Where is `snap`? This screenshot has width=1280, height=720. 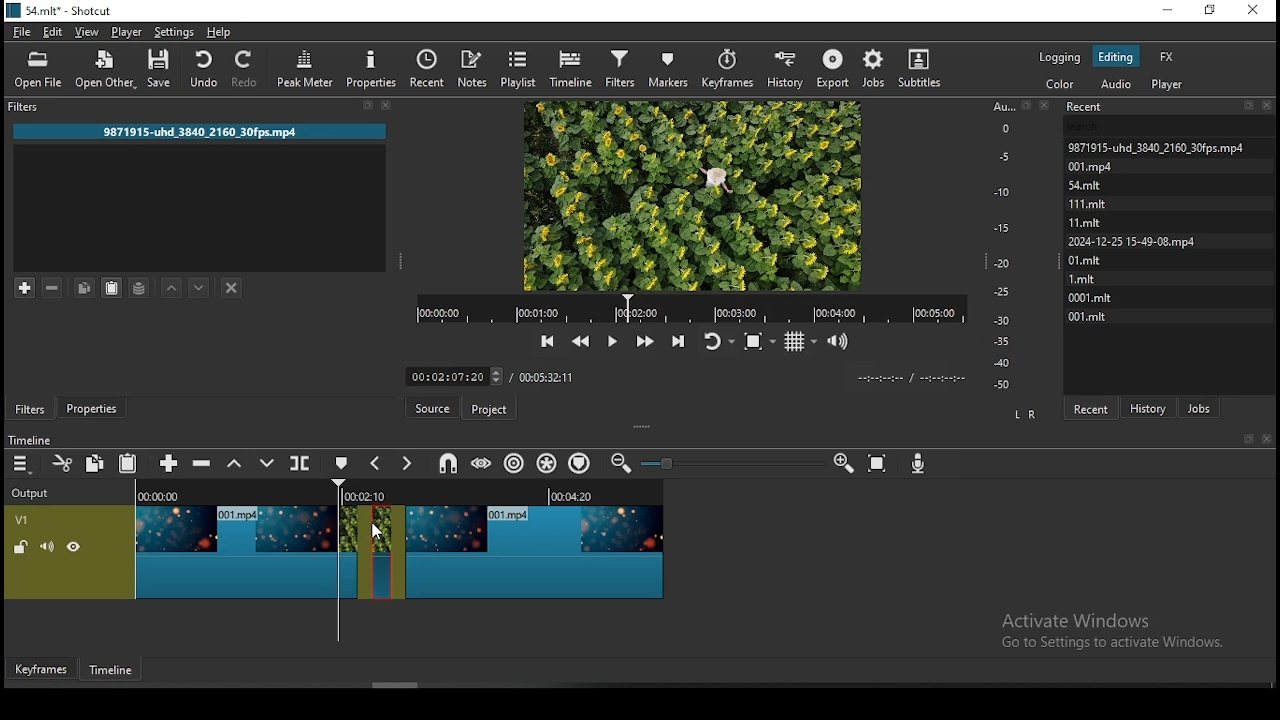
snap is located at coordinates (451, 462).